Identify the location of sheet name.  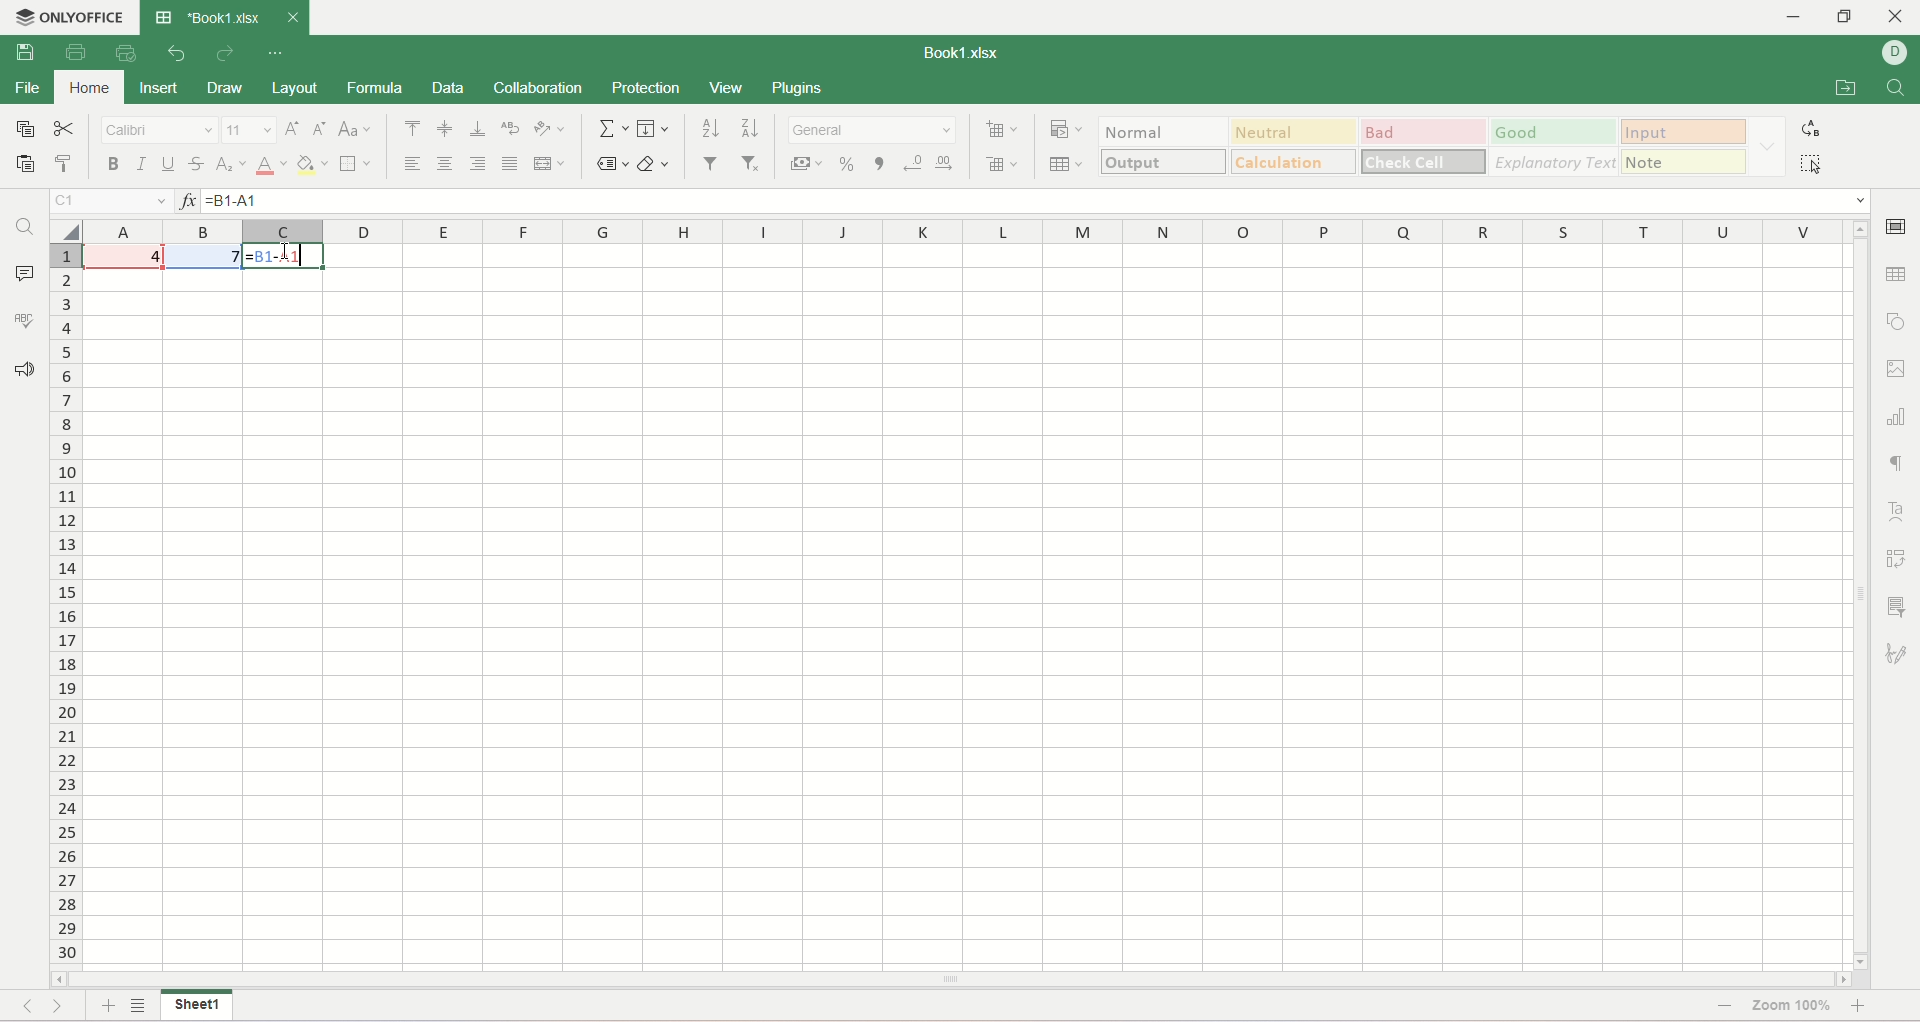
(199, 1008).